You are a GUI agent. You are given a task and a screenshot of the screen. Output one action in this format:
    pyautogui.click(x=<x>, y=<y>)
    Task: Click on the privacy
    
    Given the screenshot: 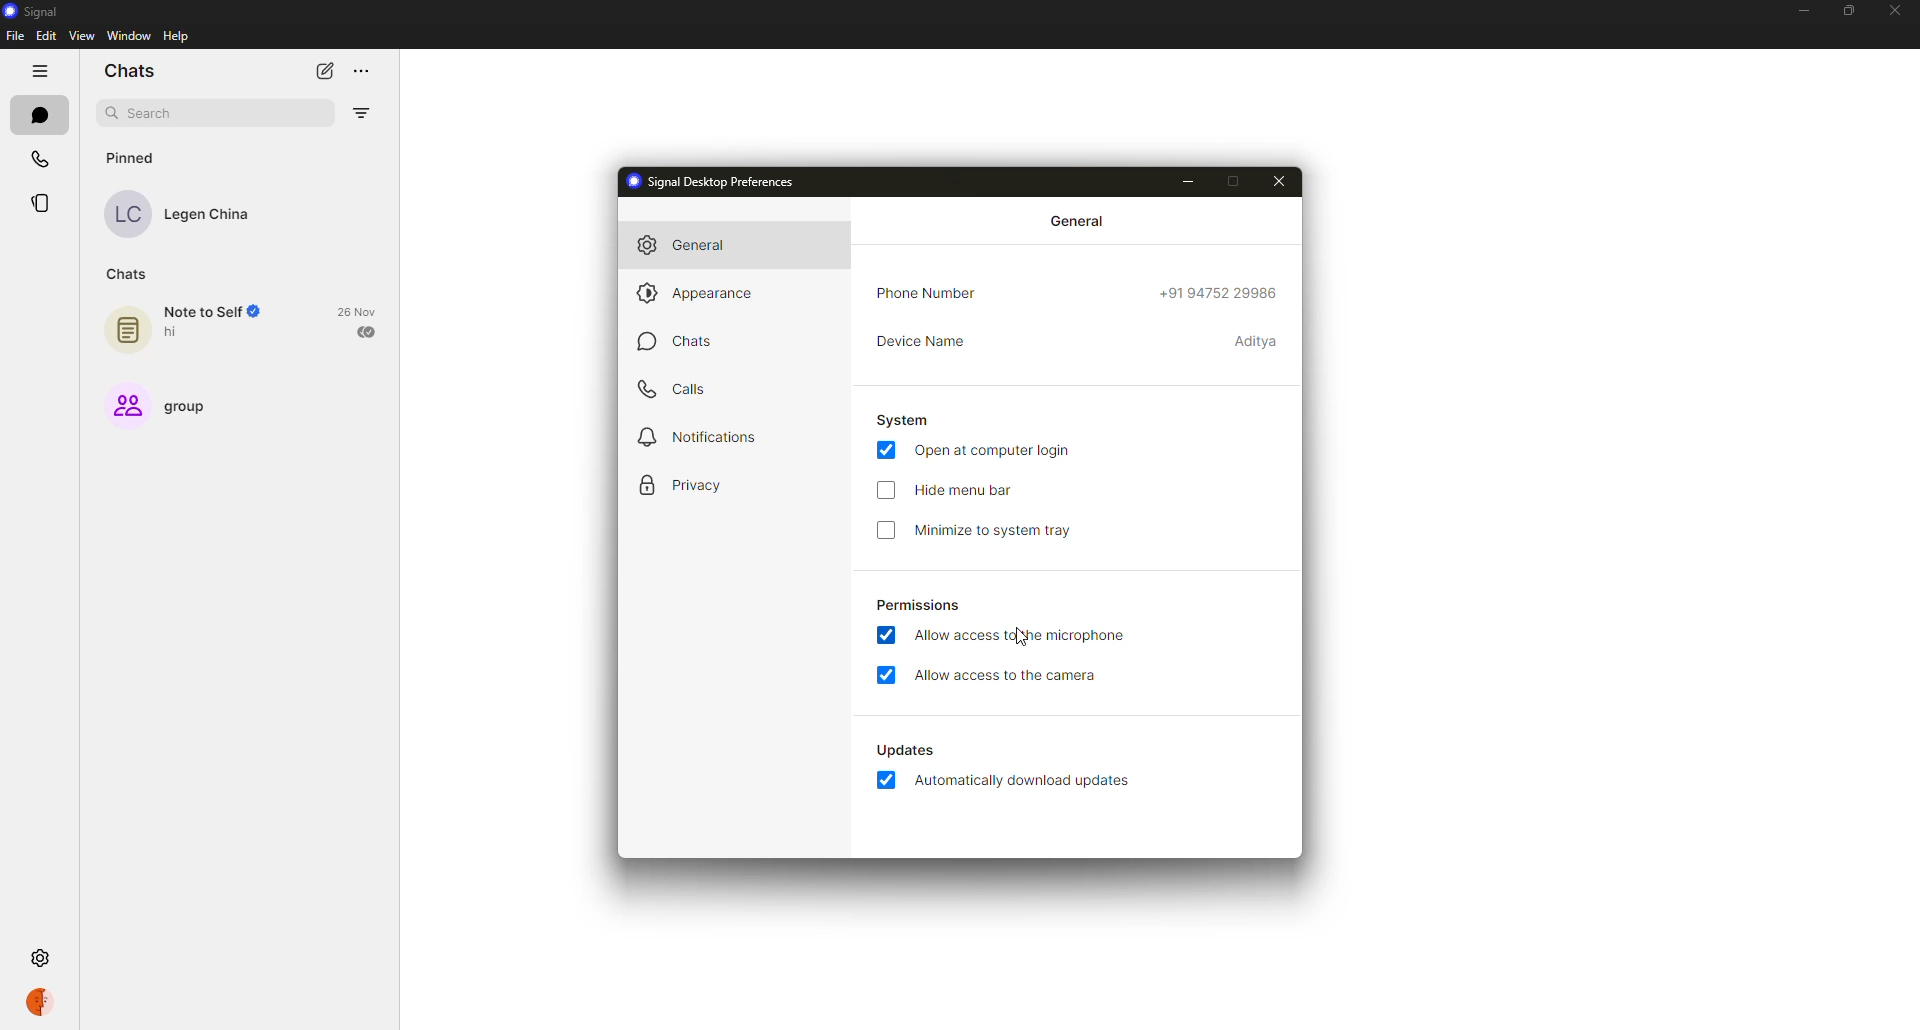 What is the action you would take?
    pyautogui.click(x=678, y=483)
    